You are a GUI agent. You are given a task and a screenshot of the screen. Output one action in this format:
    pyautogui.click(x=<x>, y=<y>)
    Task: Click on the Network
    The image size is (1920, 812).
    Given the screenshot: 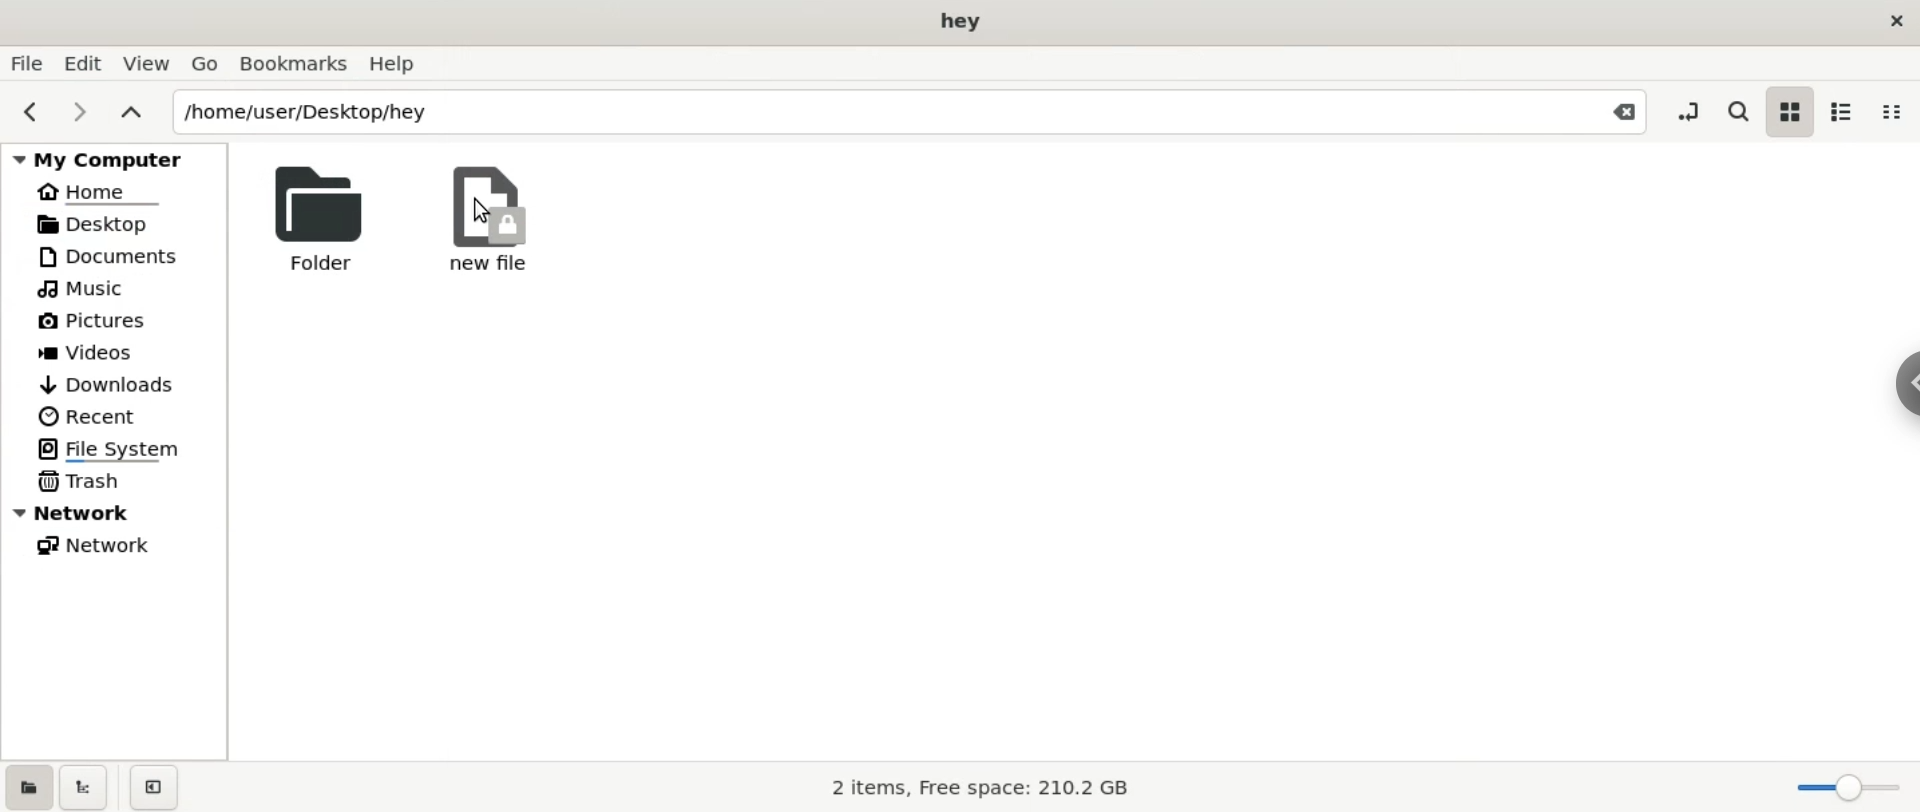 What is the action you would take?
    pyautogui.click(x=120, y=512)
    